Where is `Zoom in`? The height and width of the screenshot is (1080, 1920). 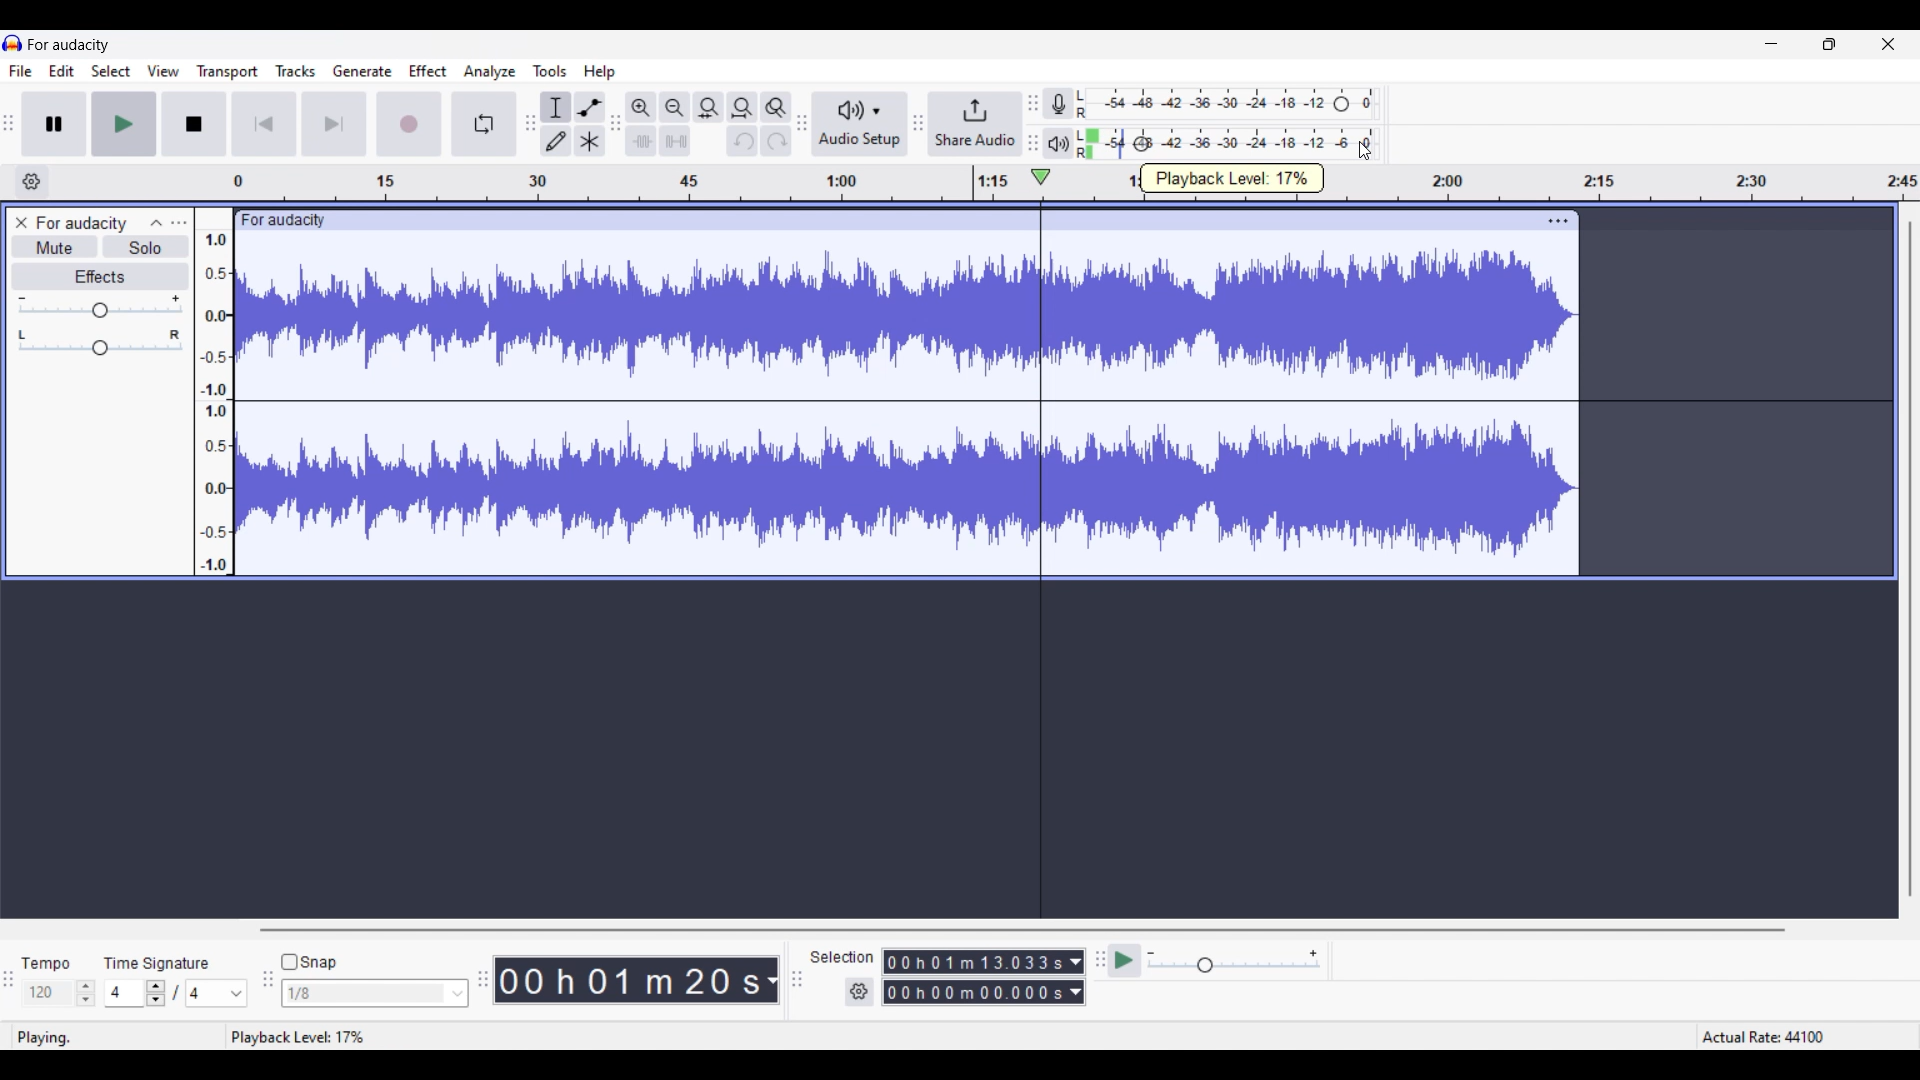 Zoom in is located at coordinates (640, 108).